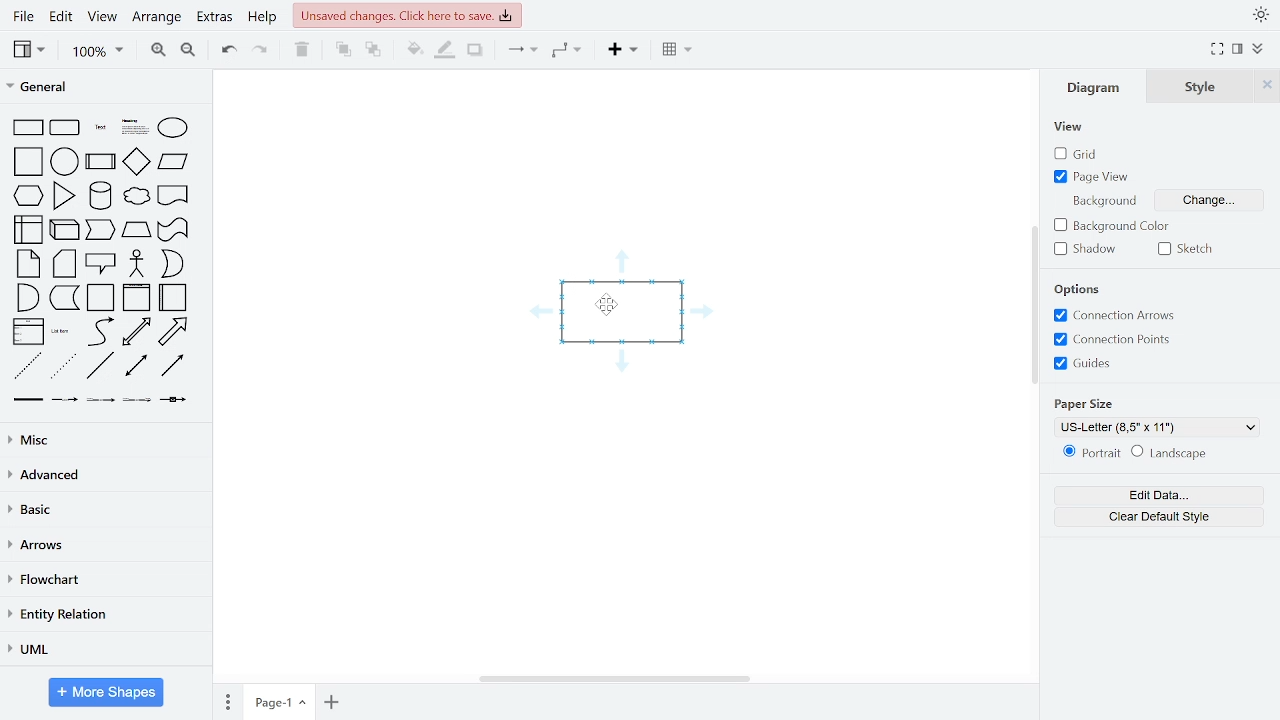 Image resolution: width=1280 pixels, height=720 pixels. Describe the element at coordinates (517, 50) in the screenshot. I see `connector` at that location.